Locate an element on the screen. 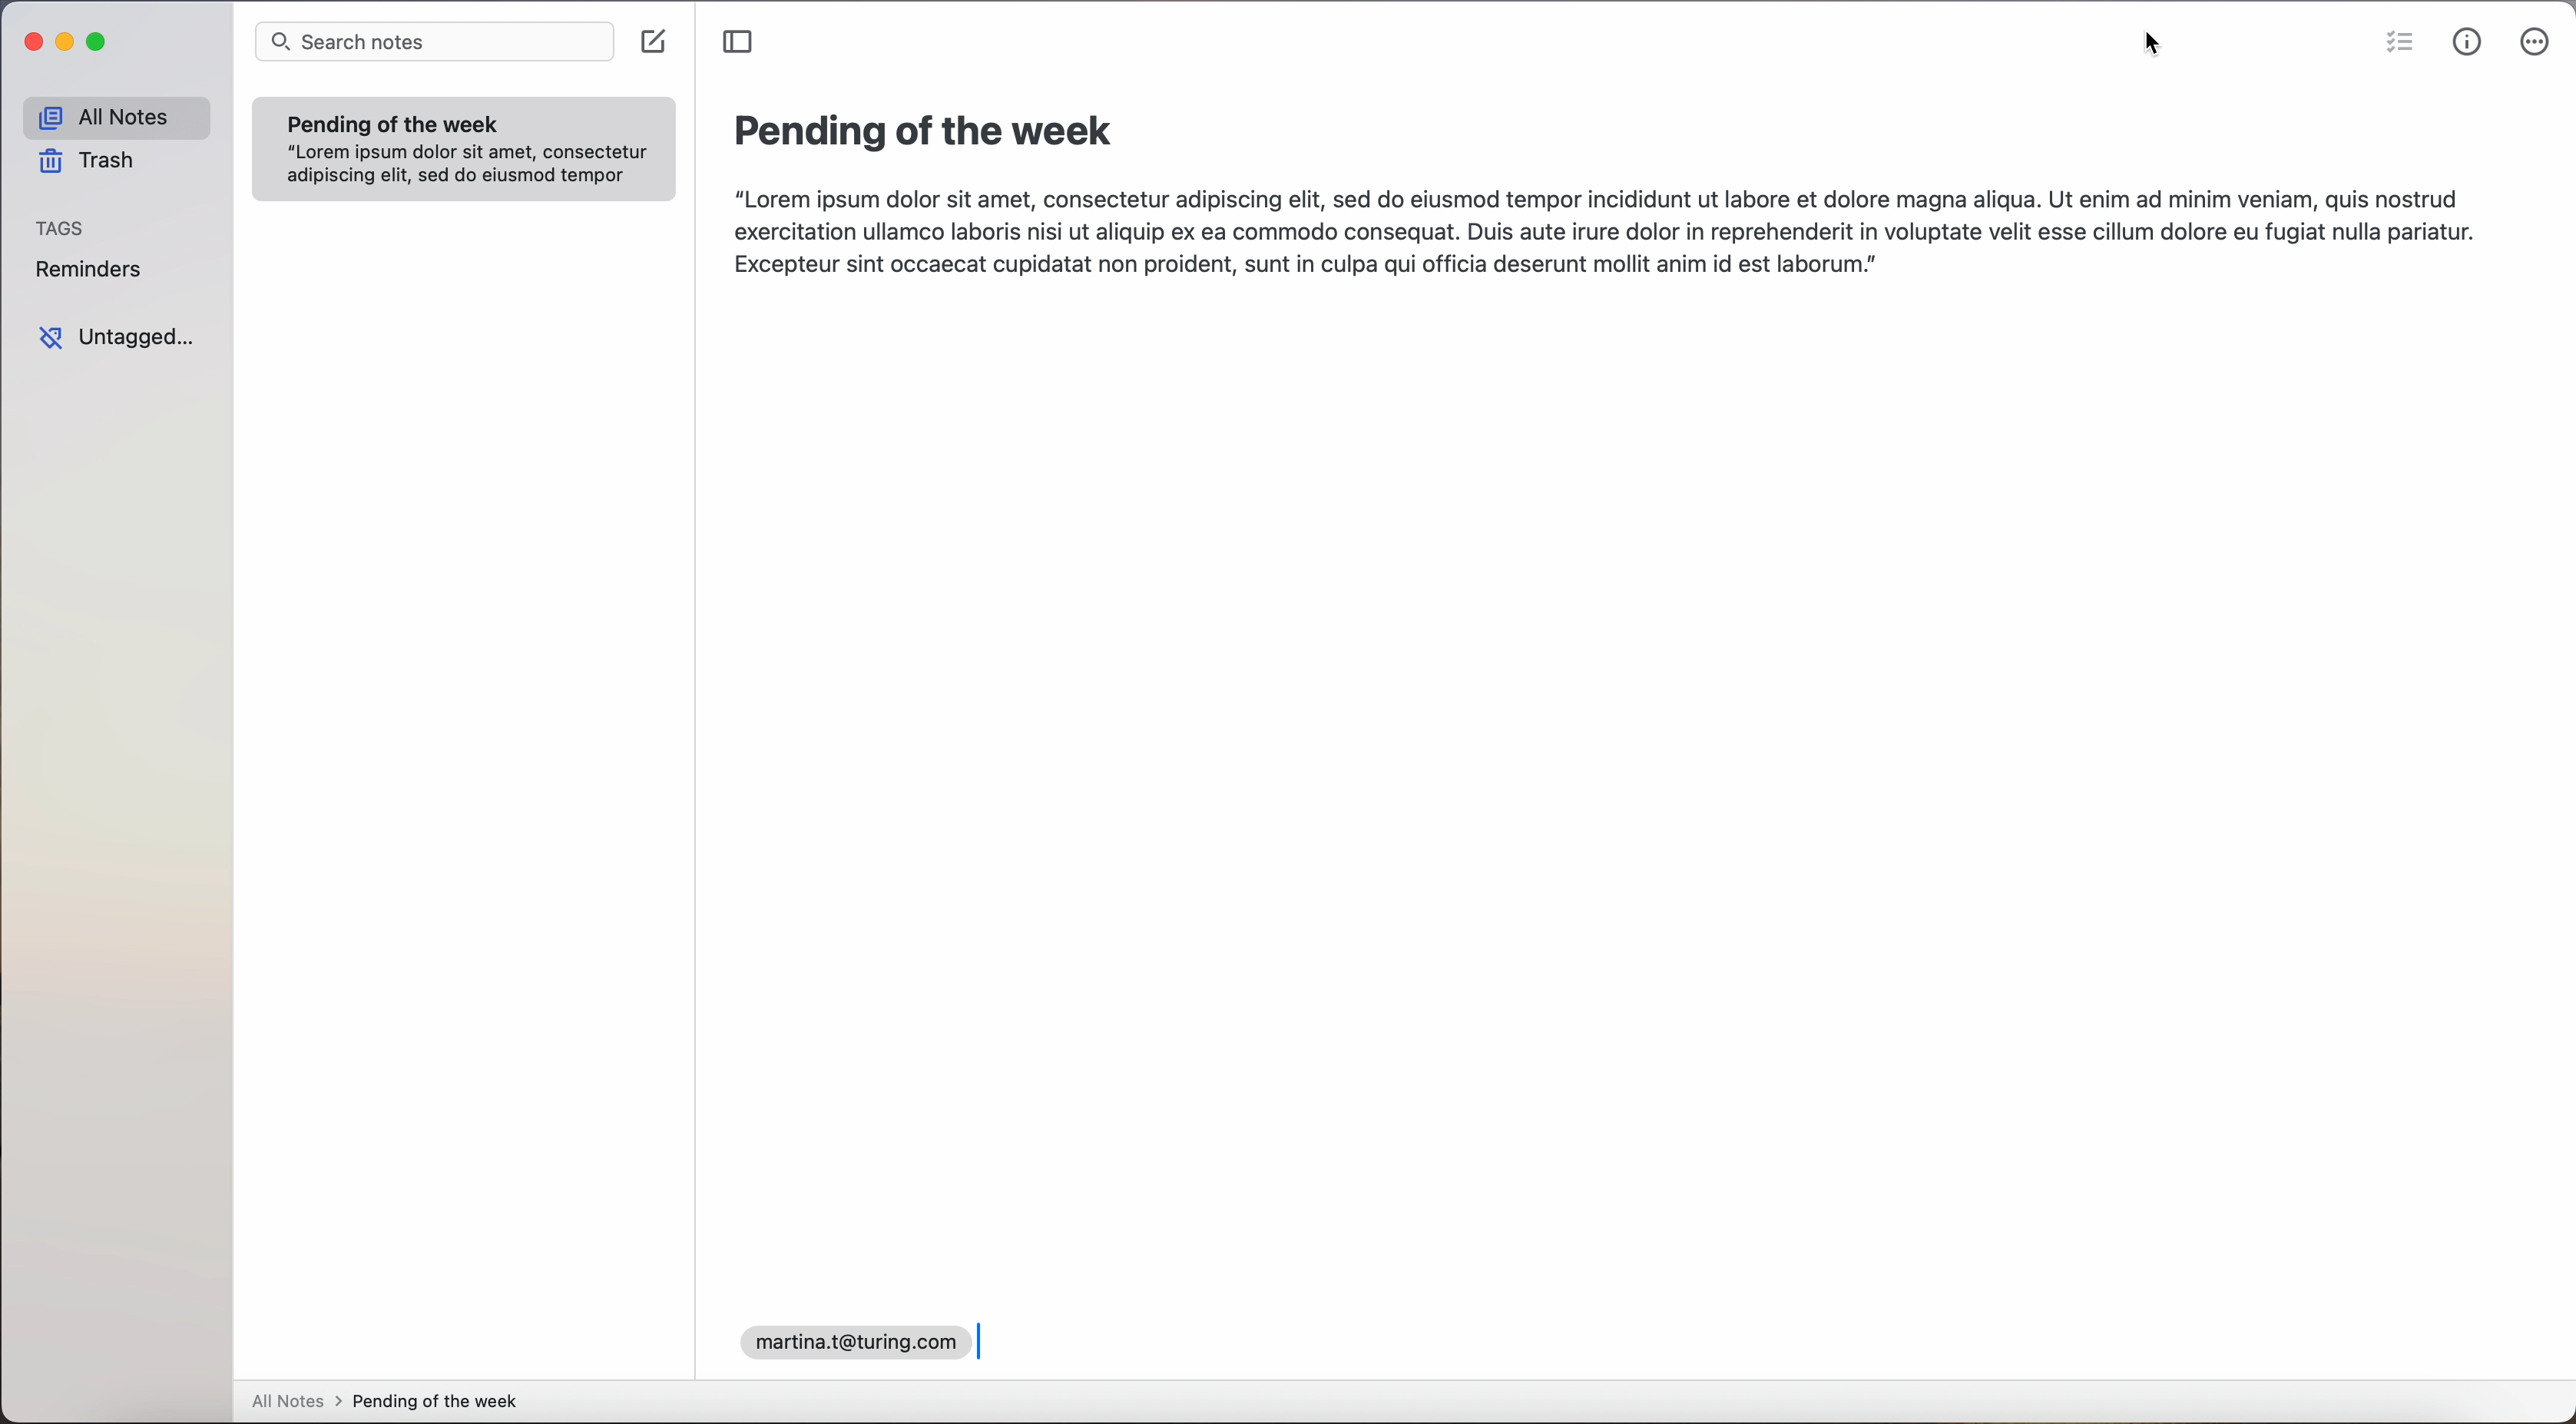  reminders is located at coordinates (93, 272).